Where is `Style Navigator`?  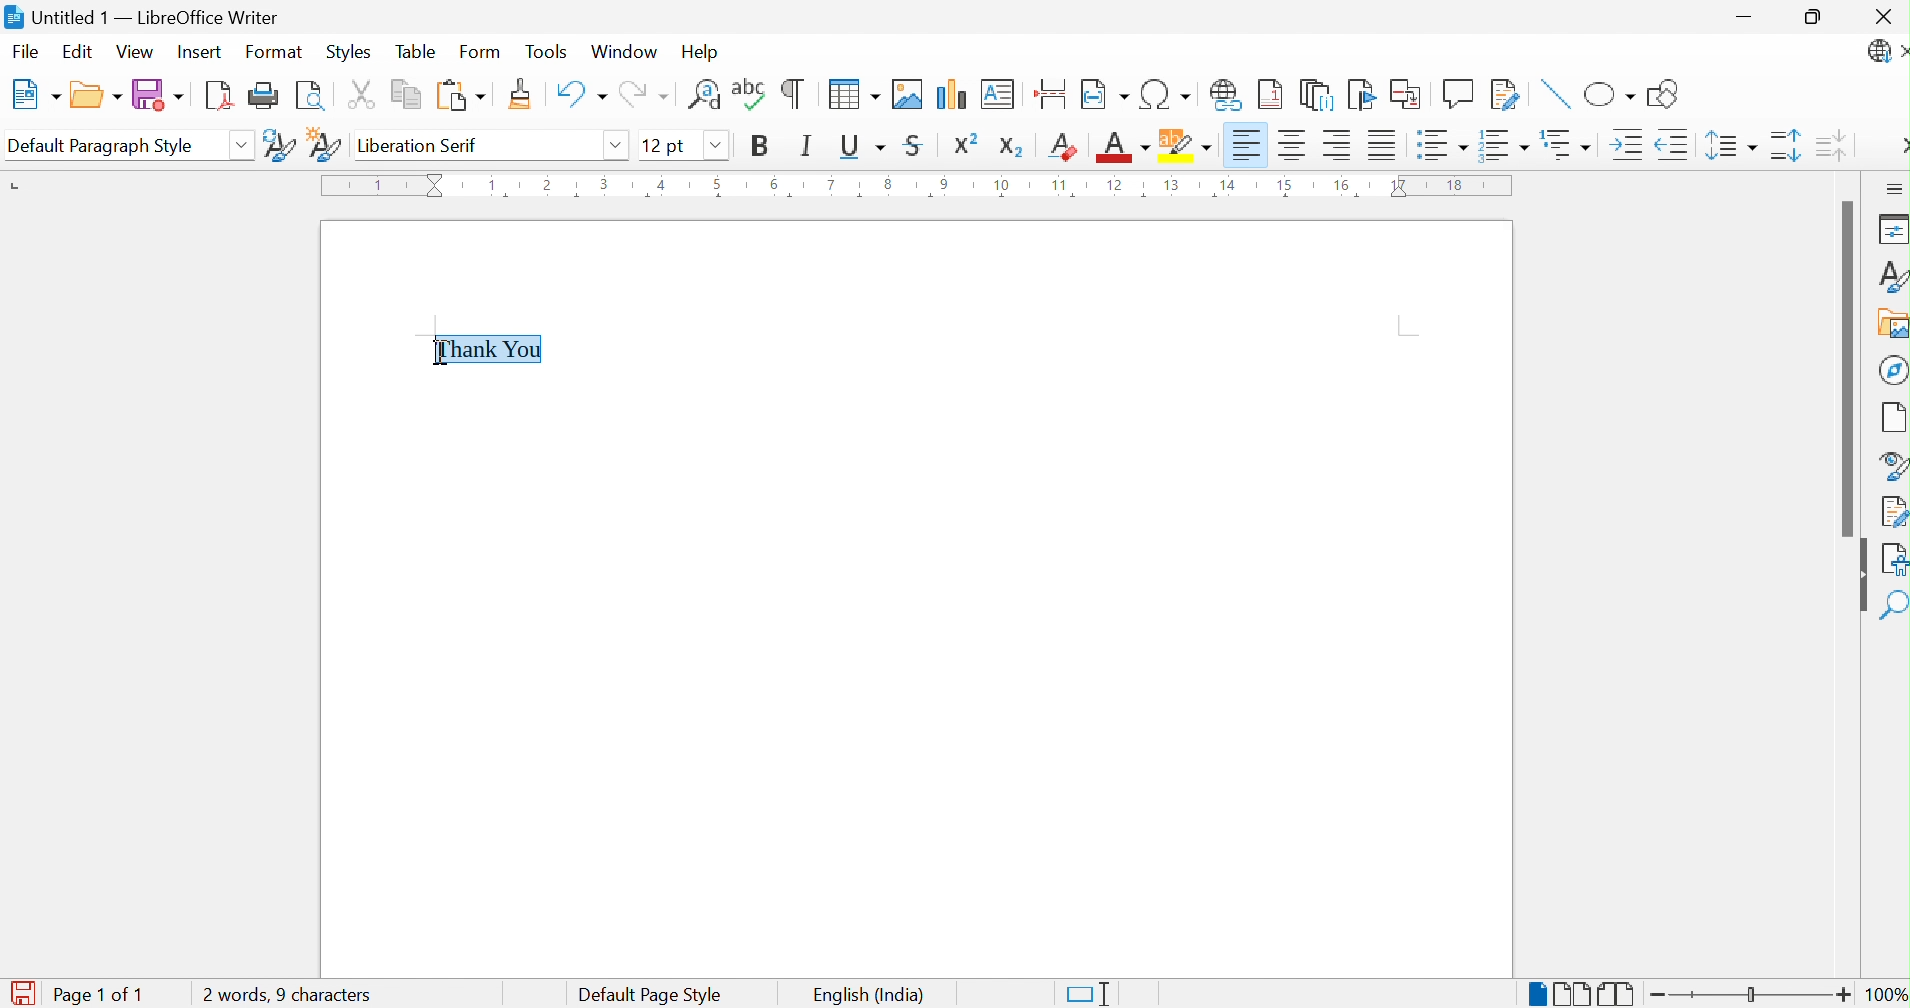
Style Navigator is located at coordinates (1889, 465).